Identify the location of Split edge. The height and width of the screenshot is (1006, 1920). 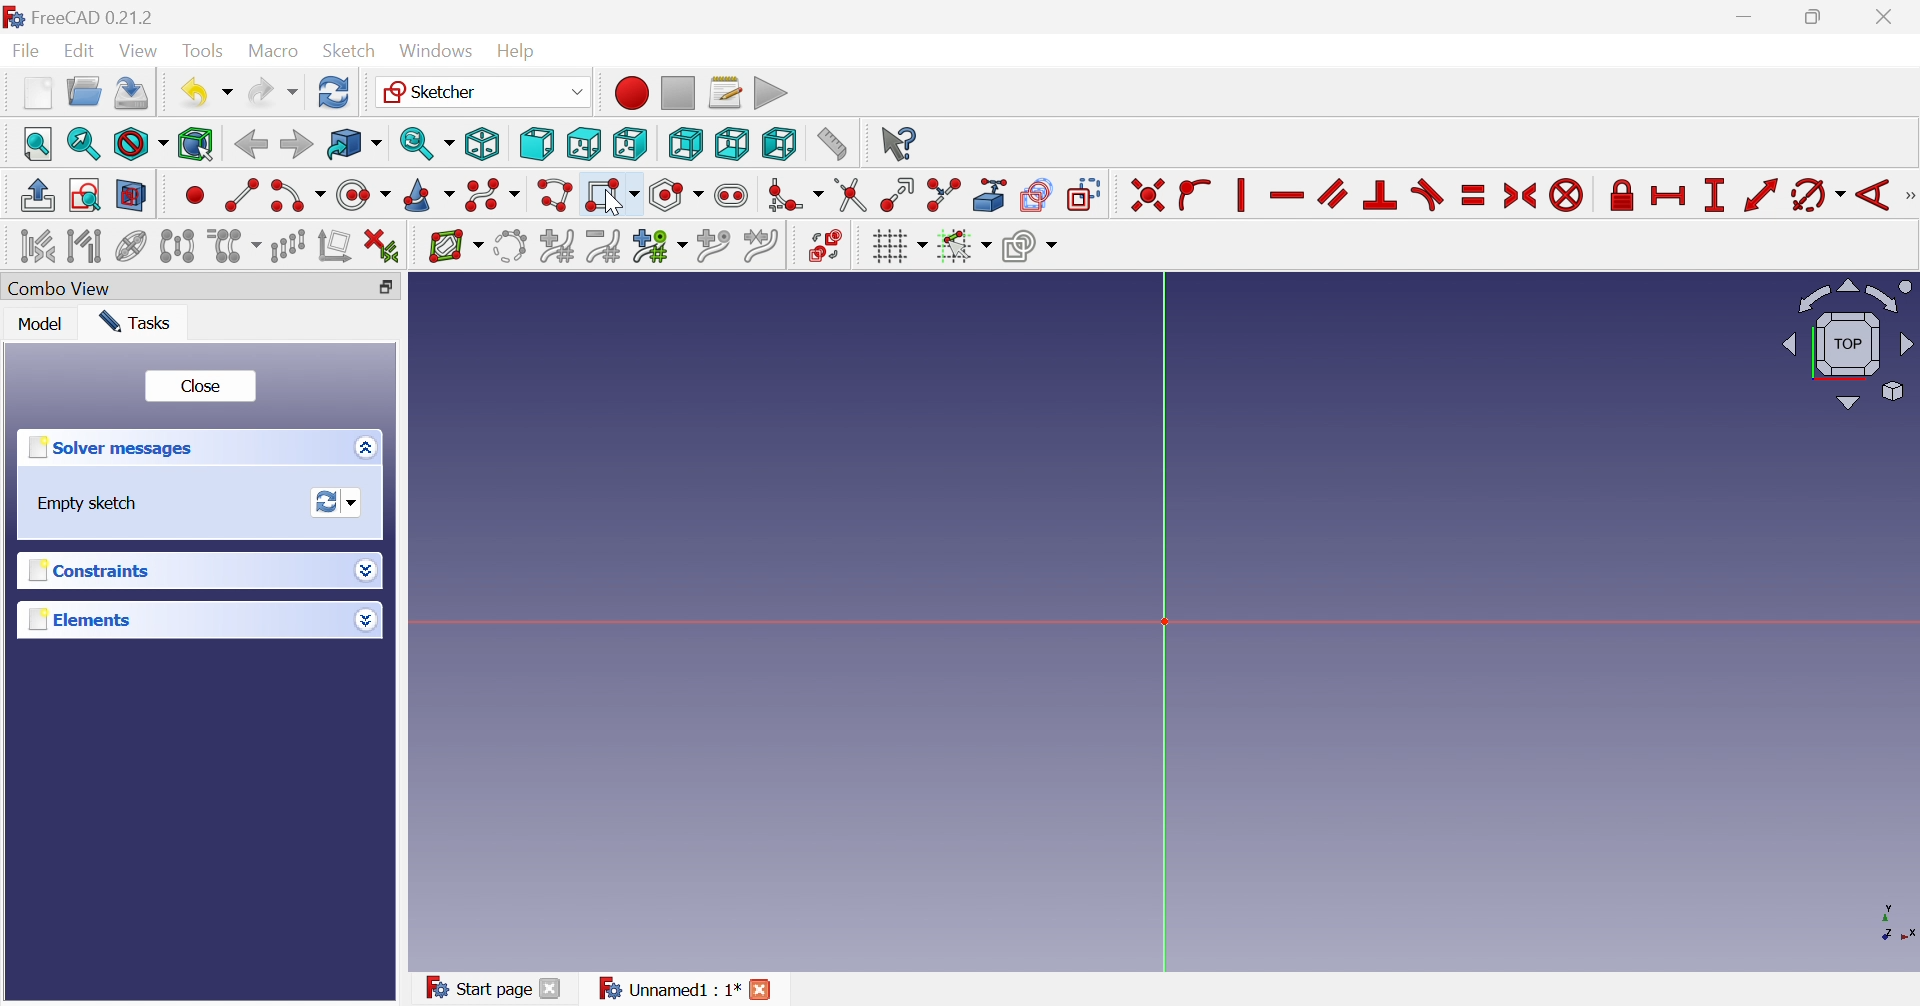
(945, 195).